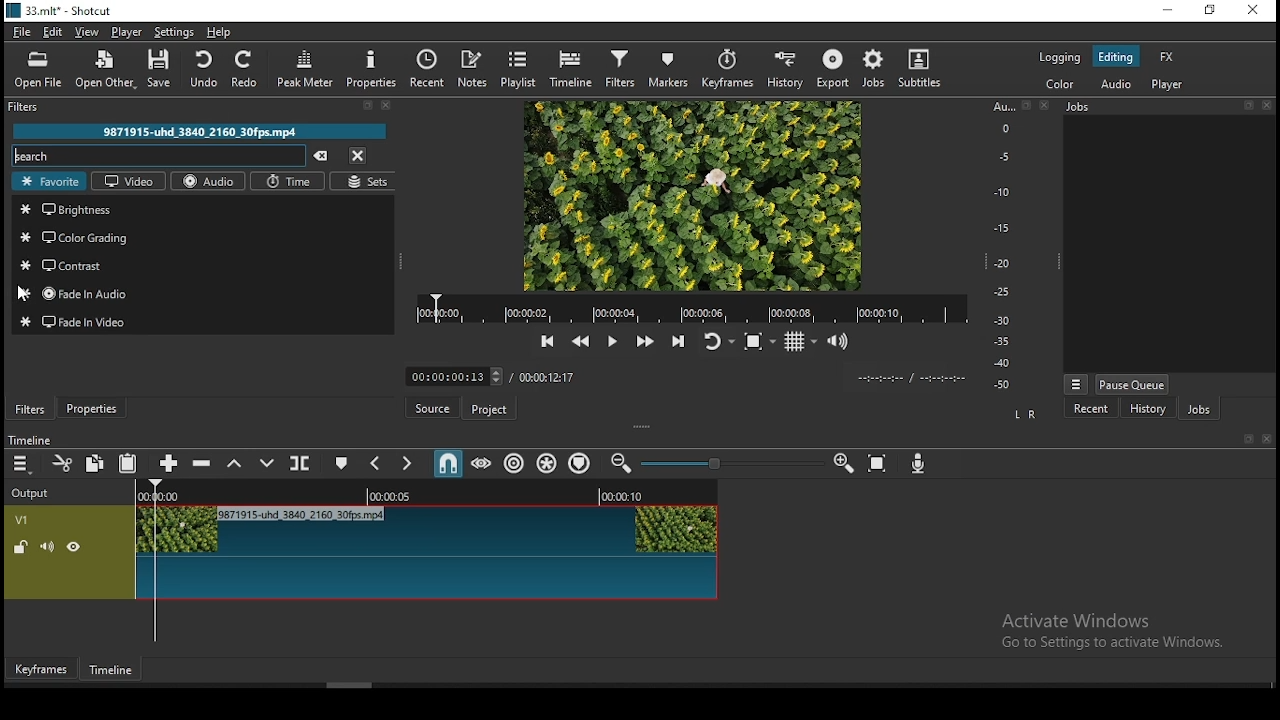 This screenshot has height=720, width=1280. What do you see at coordinates (209, 181) in the screenshot?
I see `audio` at bounding box center [209, 181].